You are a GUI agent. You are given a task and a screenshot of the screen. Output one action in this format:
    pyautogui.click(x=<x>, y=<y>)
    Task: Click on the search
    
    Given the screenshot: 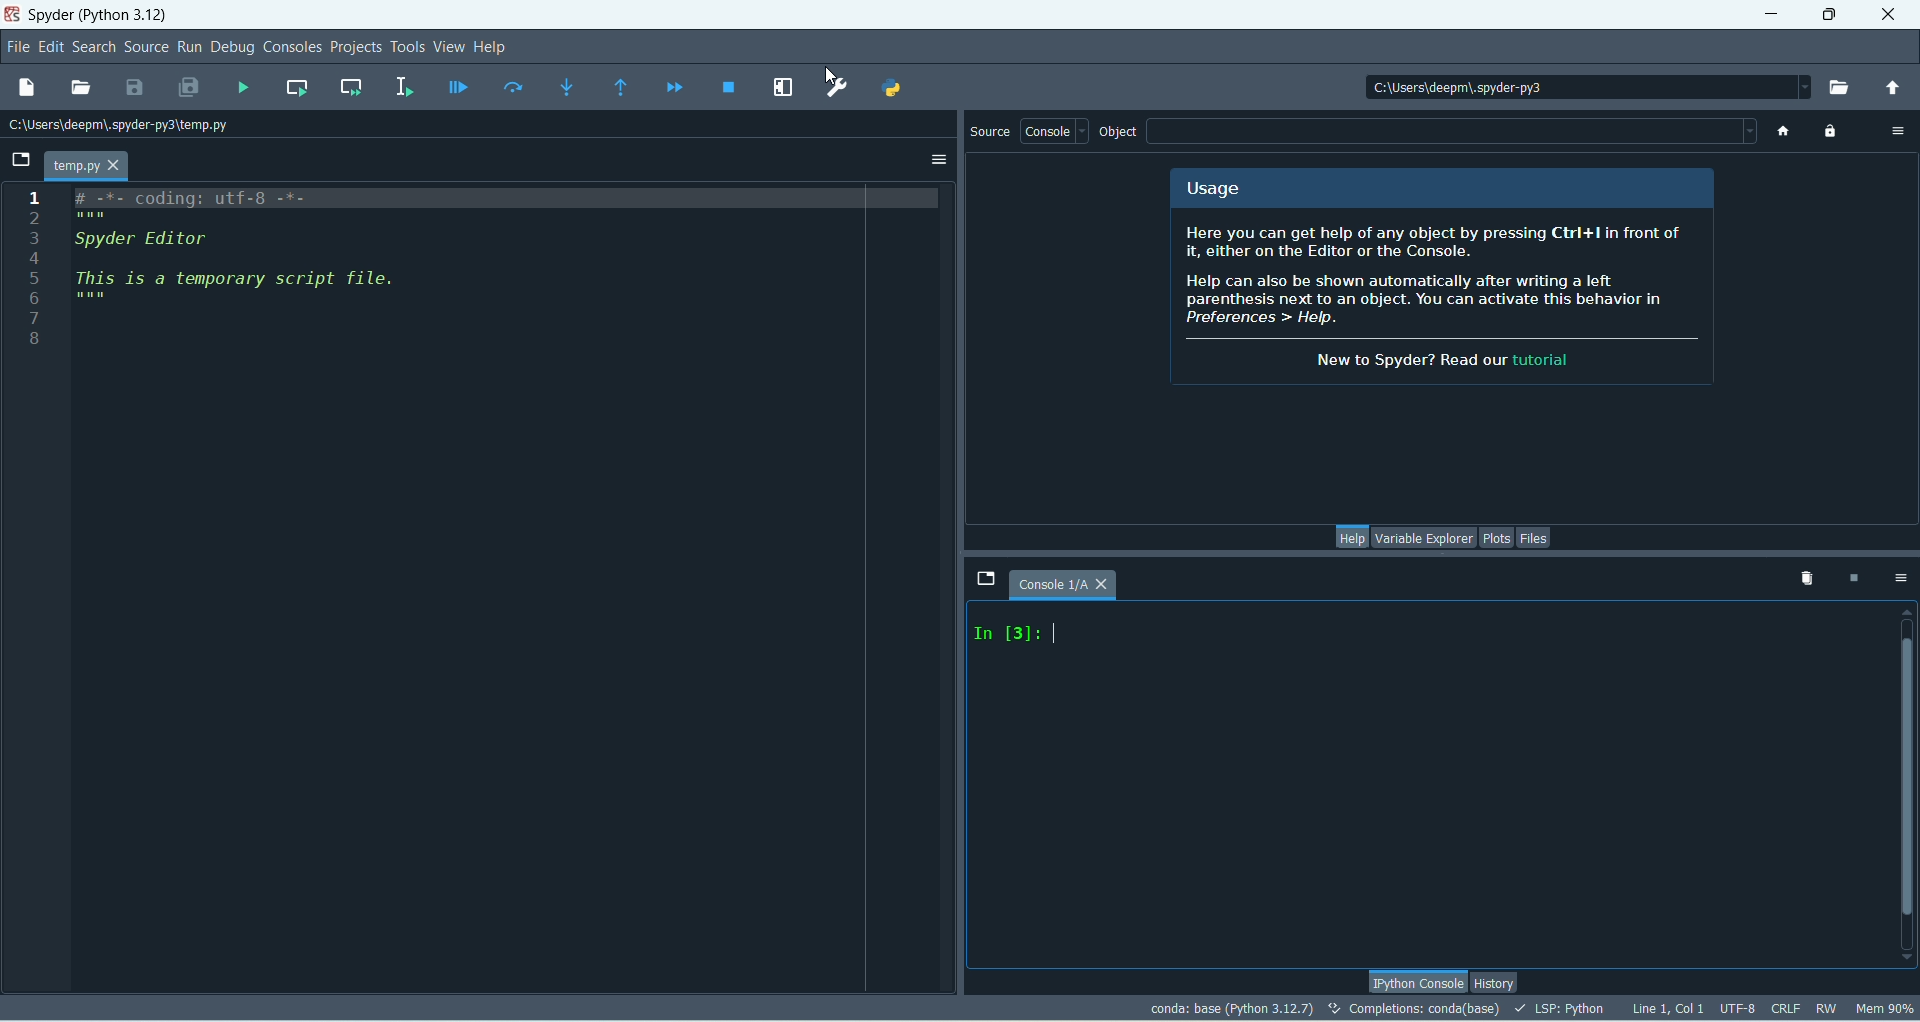 What is the action you would take?
    pyautogui.click(x=93, y=48)
    